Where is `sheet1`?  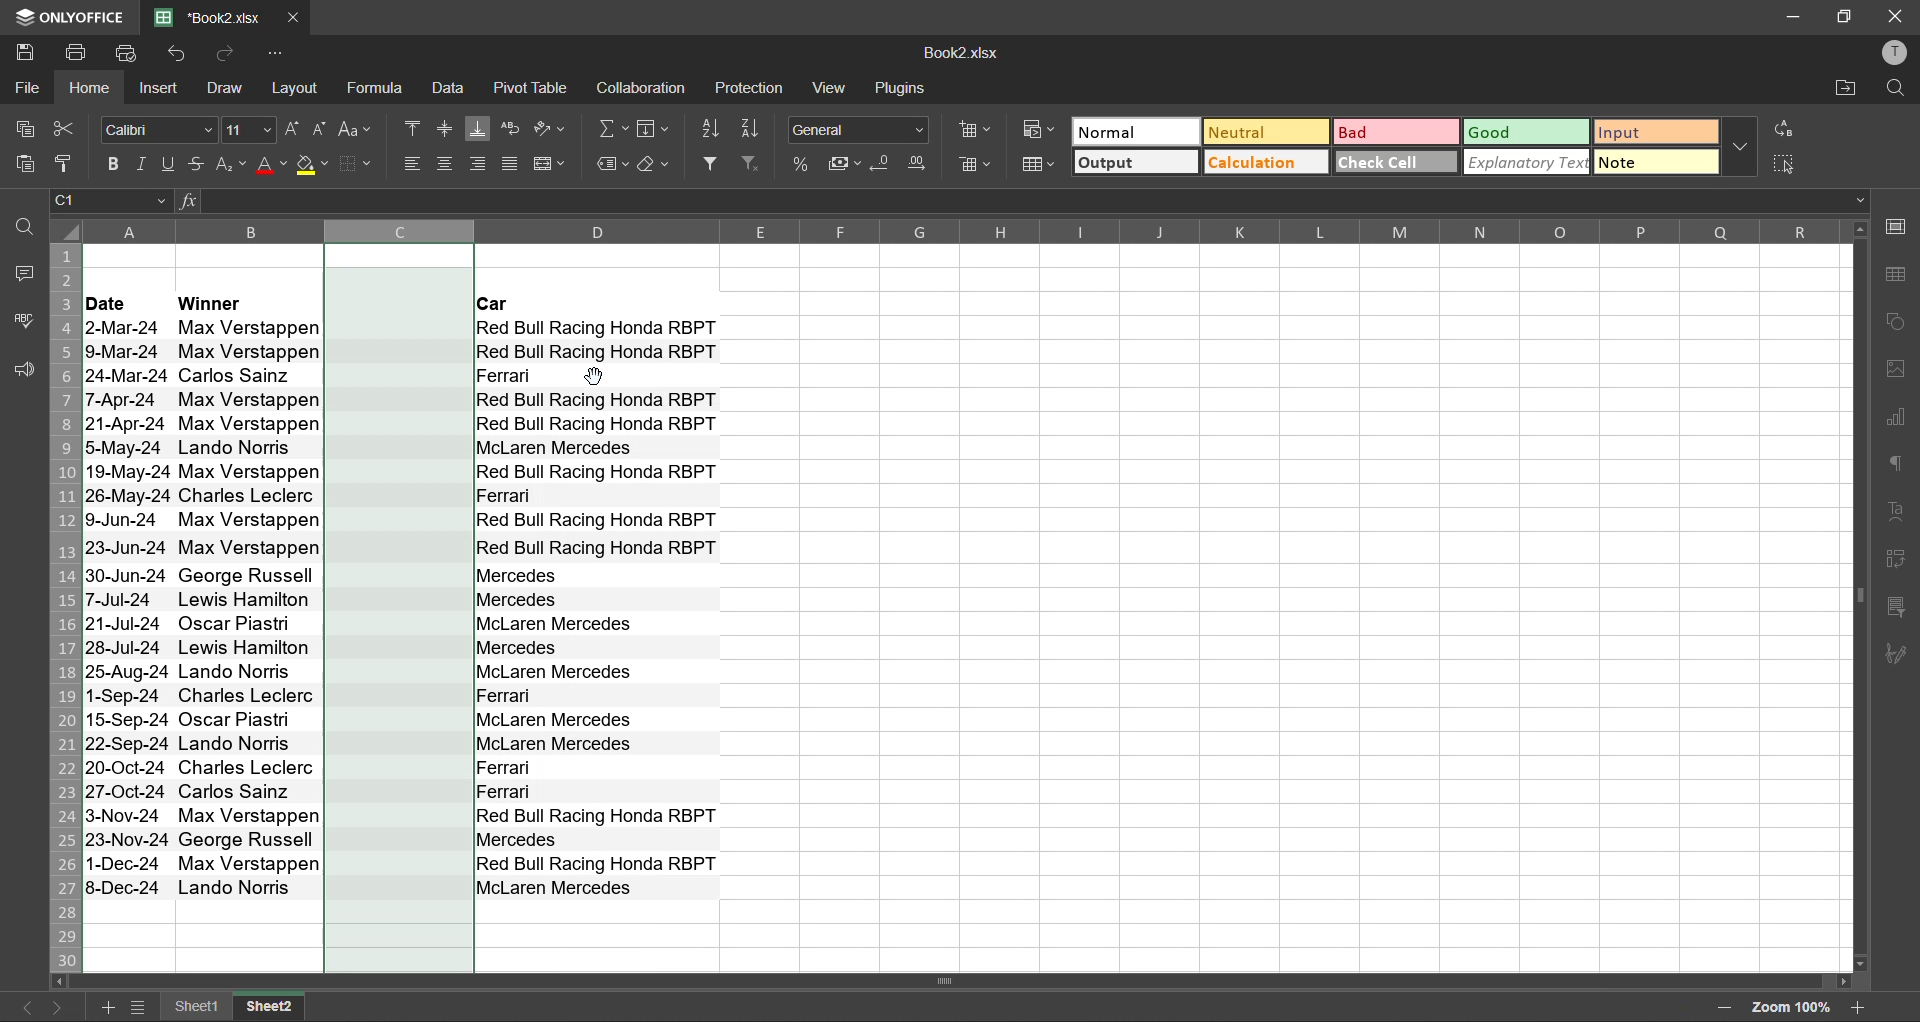 sheet1 is located at coordinates (195, 1007).